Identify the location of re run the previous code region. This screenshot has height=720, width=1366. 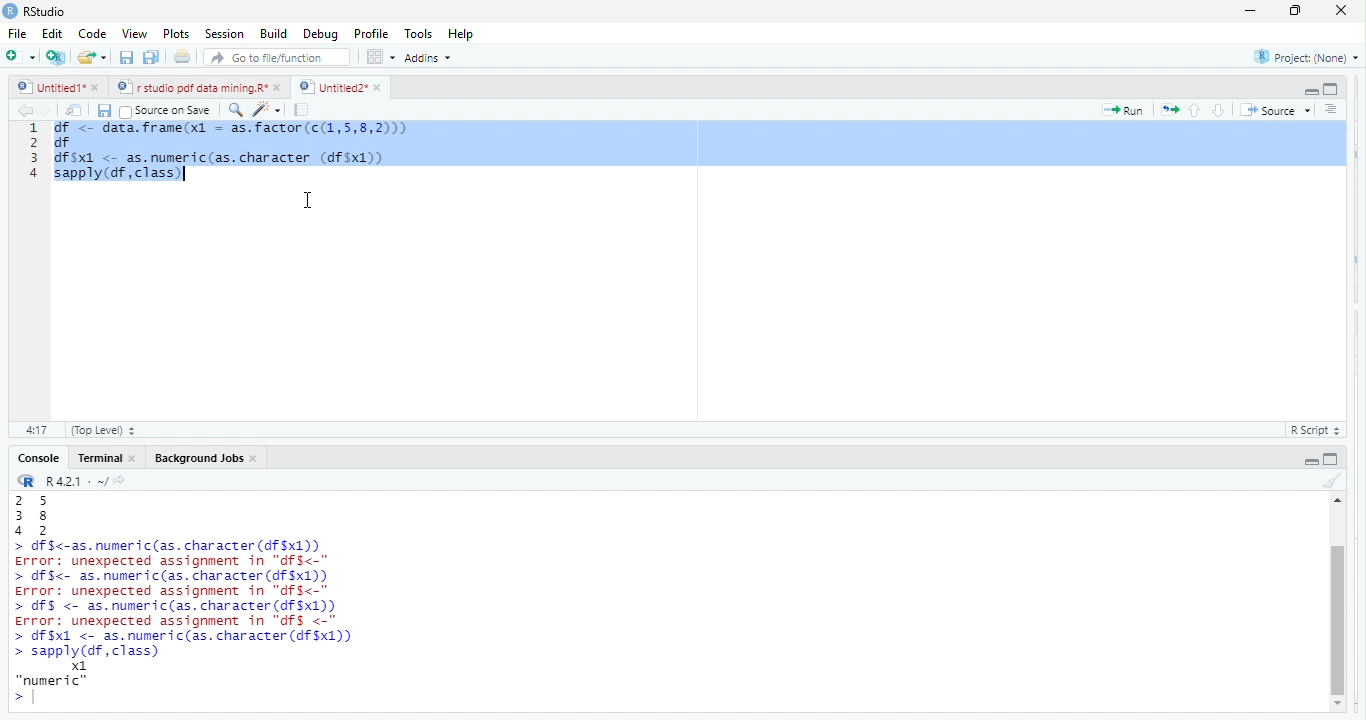
(1168, 111).